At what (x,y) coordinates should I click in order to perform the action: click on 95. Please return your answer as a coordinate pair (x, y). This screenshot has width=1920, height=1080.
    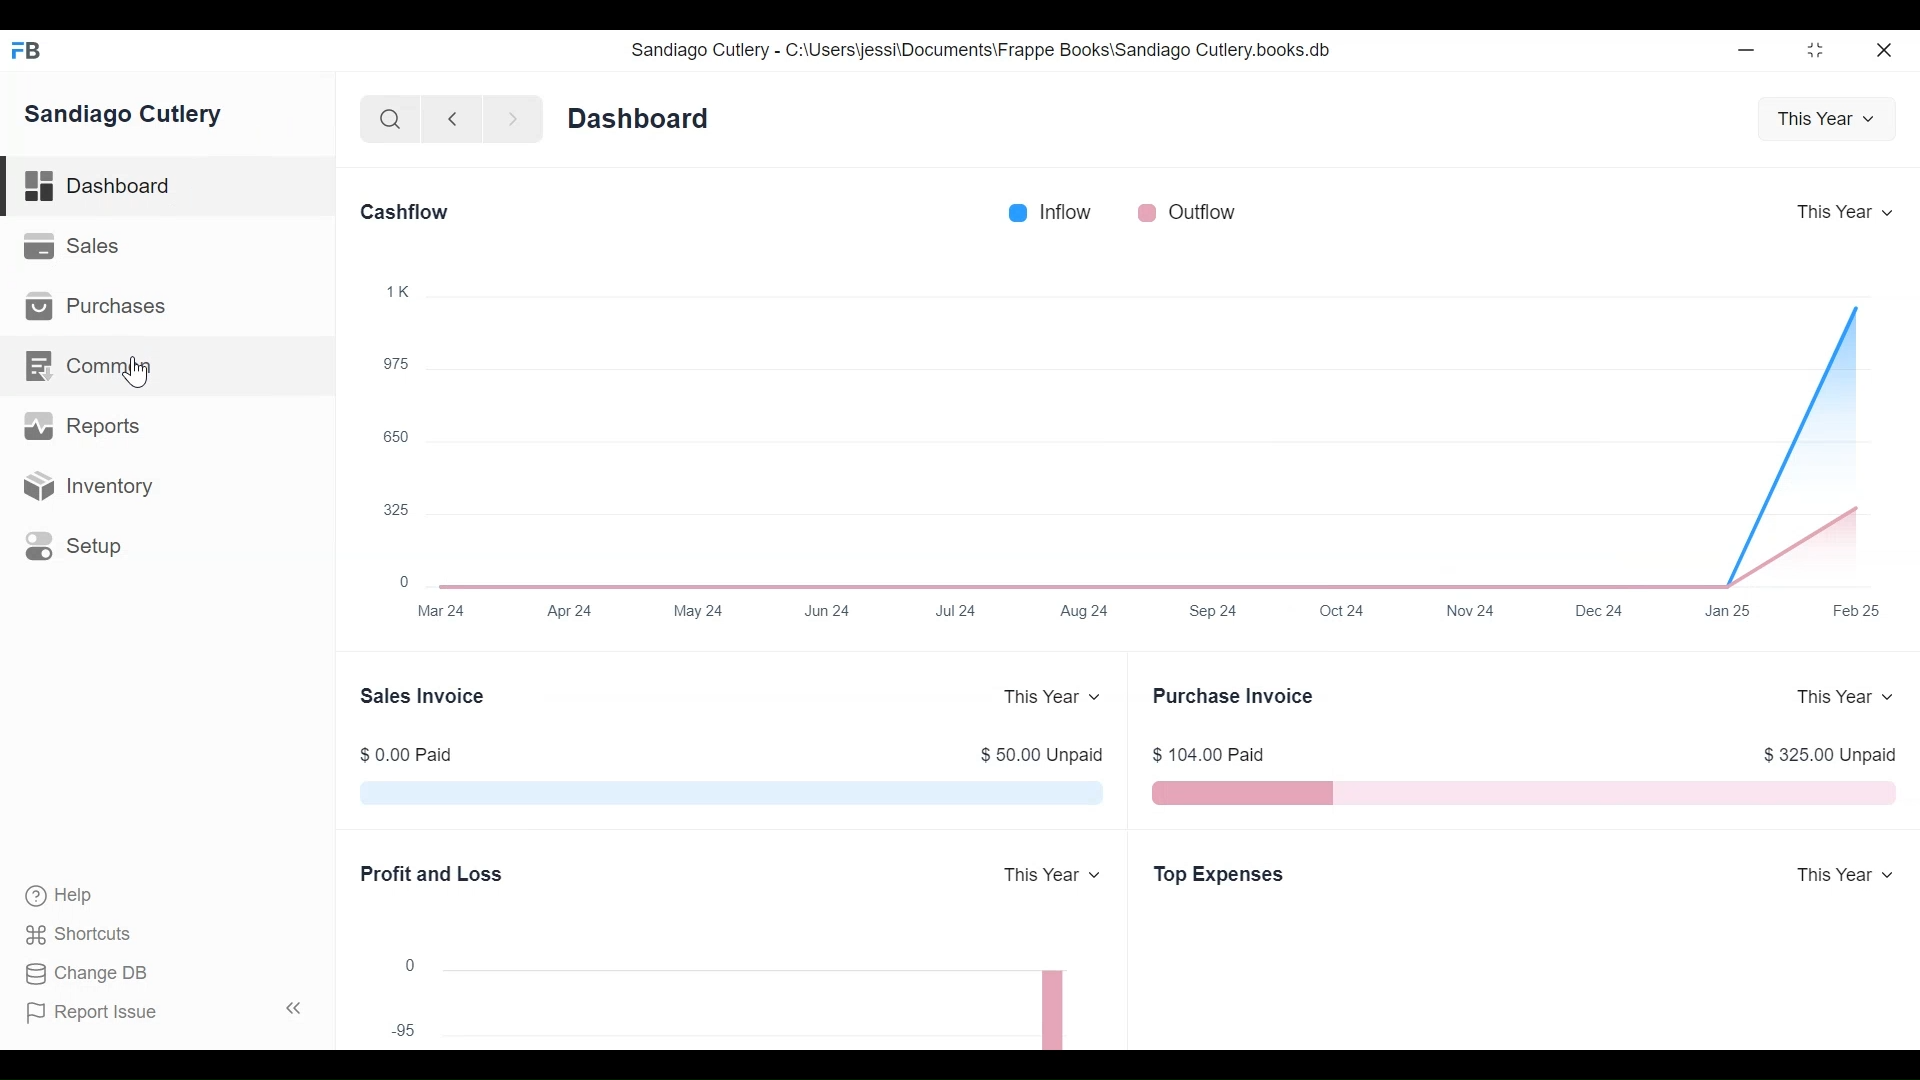
    Looking at the image, I should click on (402, 1030).